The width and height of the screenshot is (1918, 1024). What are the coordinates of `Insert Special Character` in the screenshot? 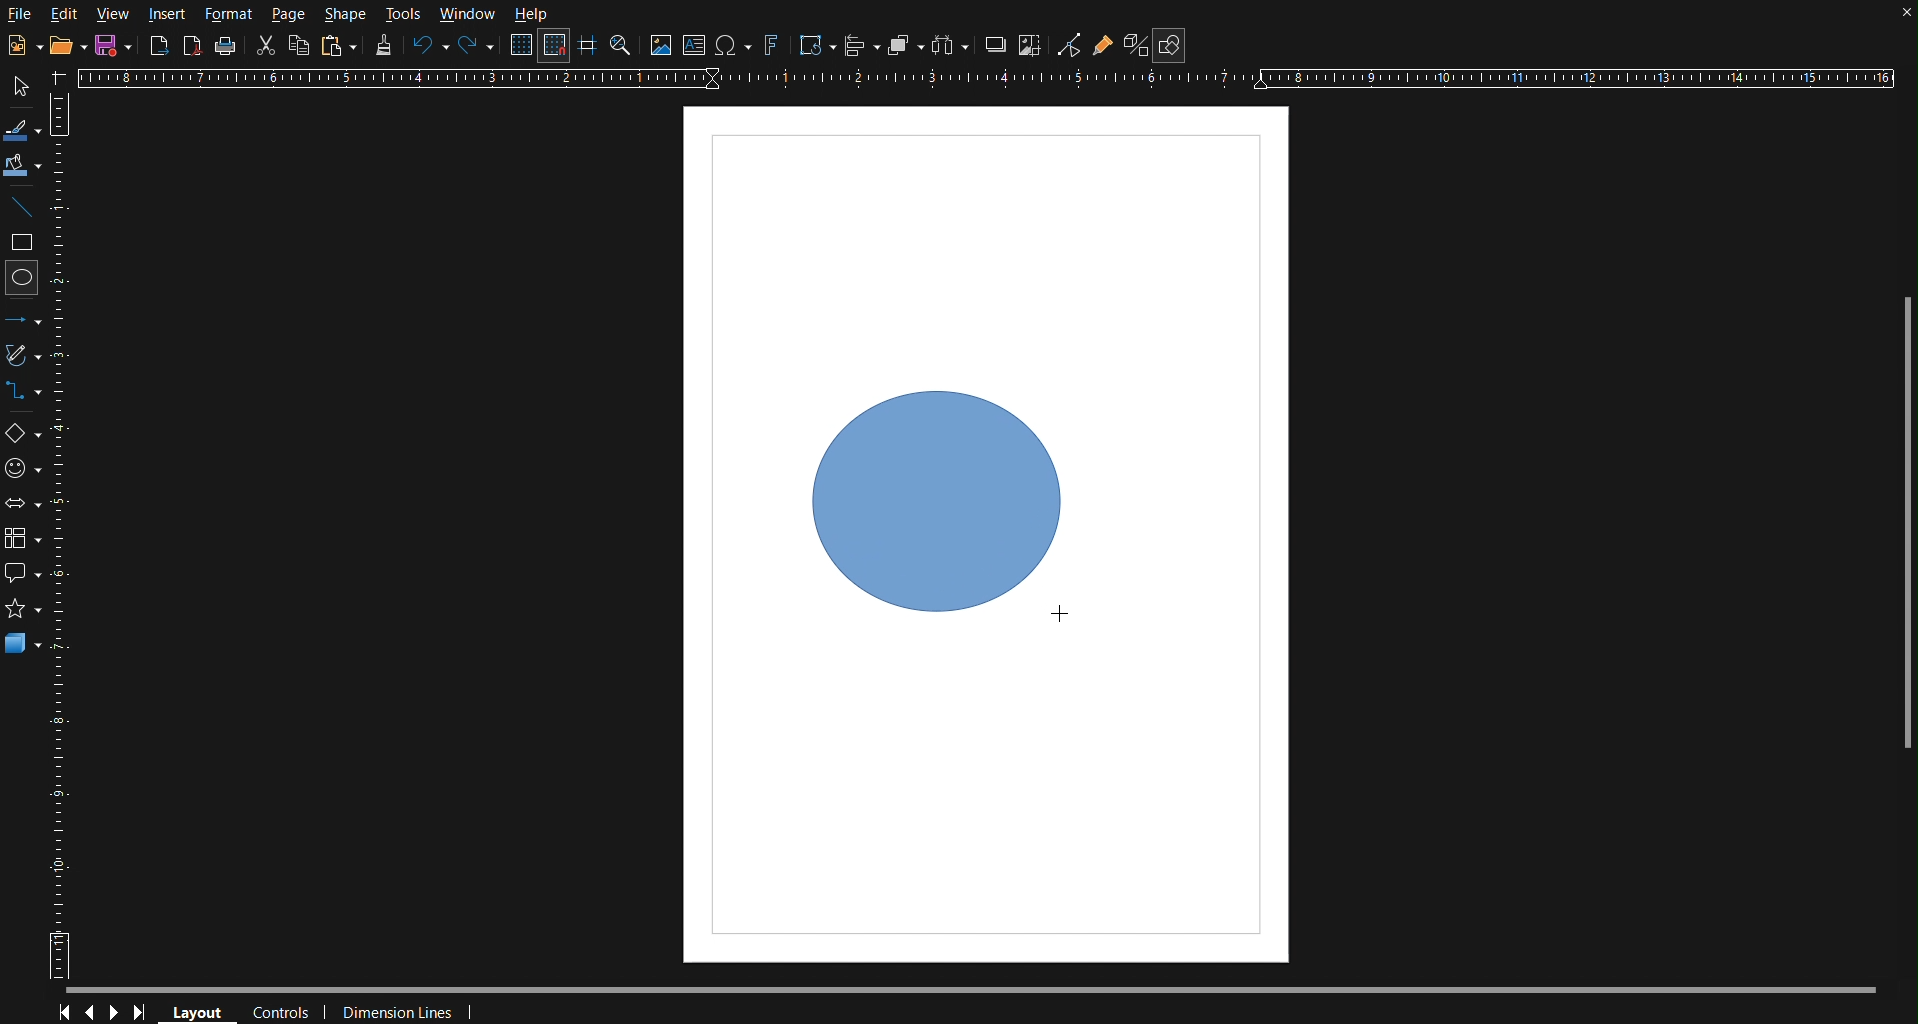 It's located at (734, 46).